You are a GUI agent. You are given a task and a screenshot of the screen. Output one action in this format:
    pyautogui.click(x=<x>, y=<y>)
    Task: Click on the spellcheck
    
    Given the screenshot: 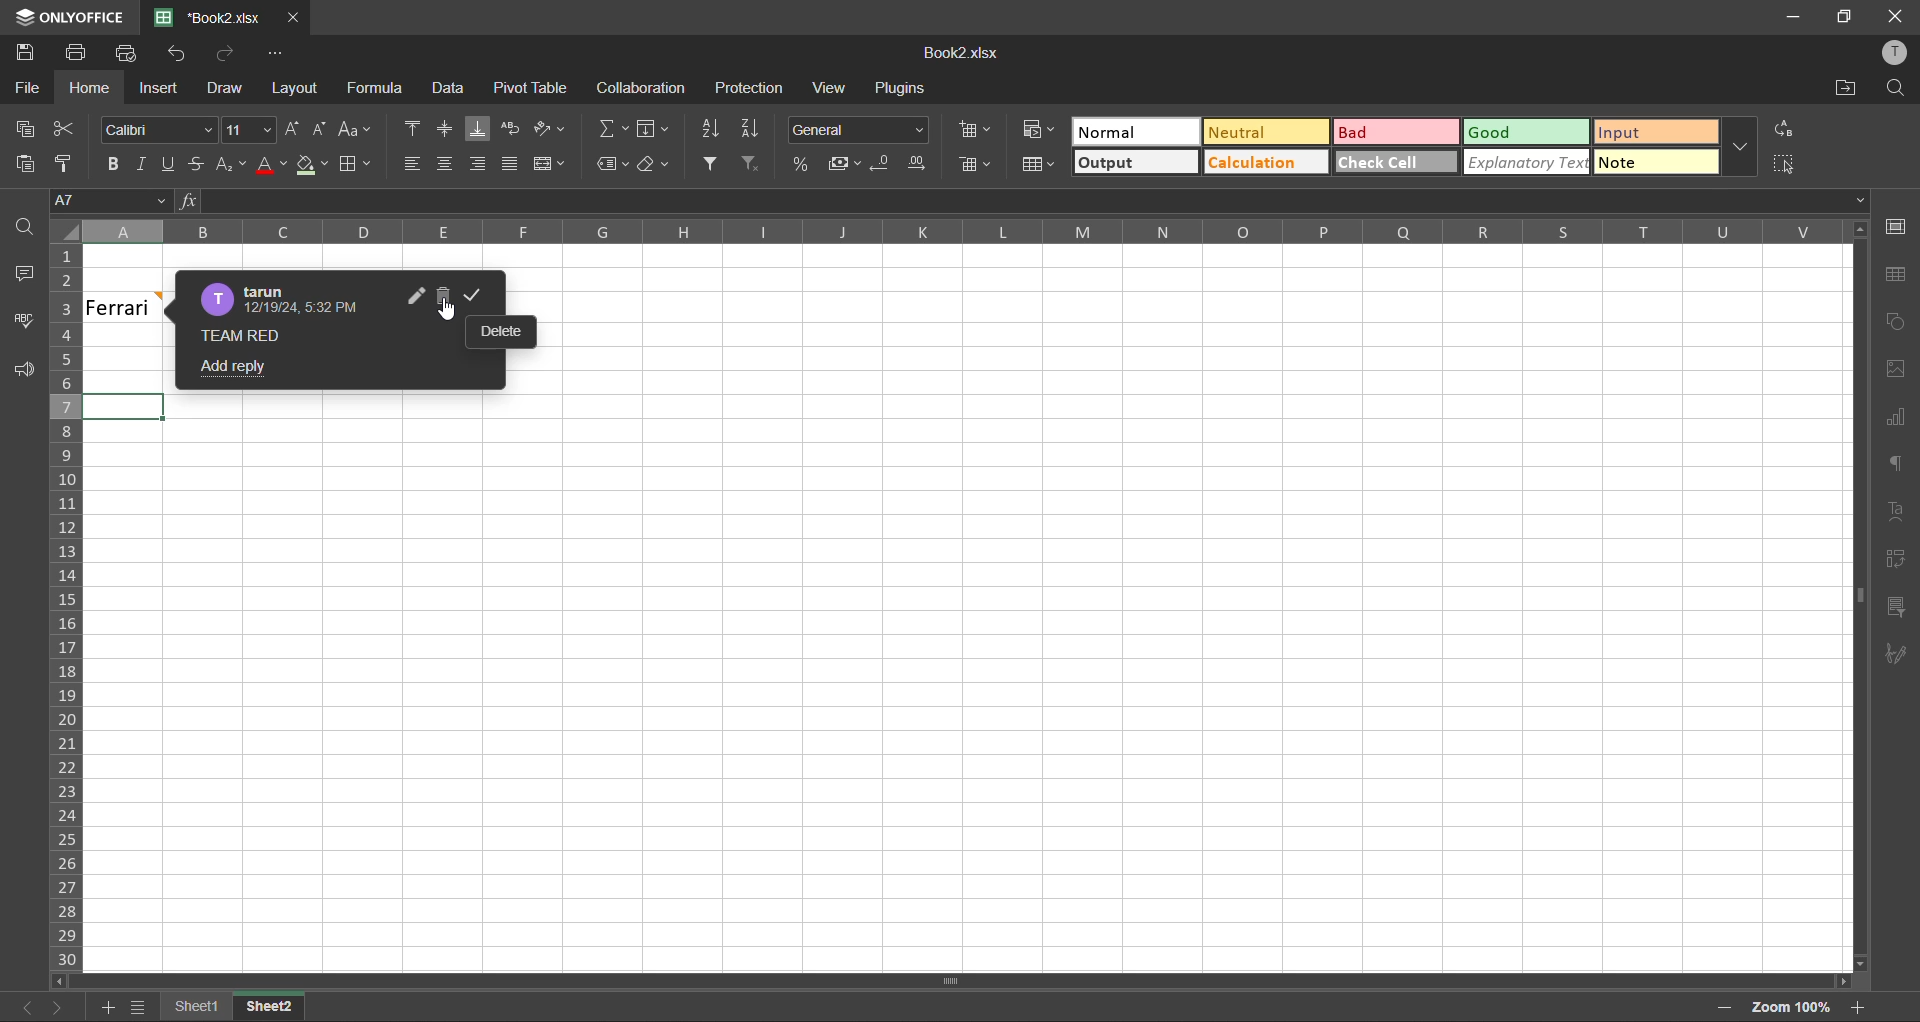 What is the action you would take?
    pyautogui.click(x=24, y=321)
    